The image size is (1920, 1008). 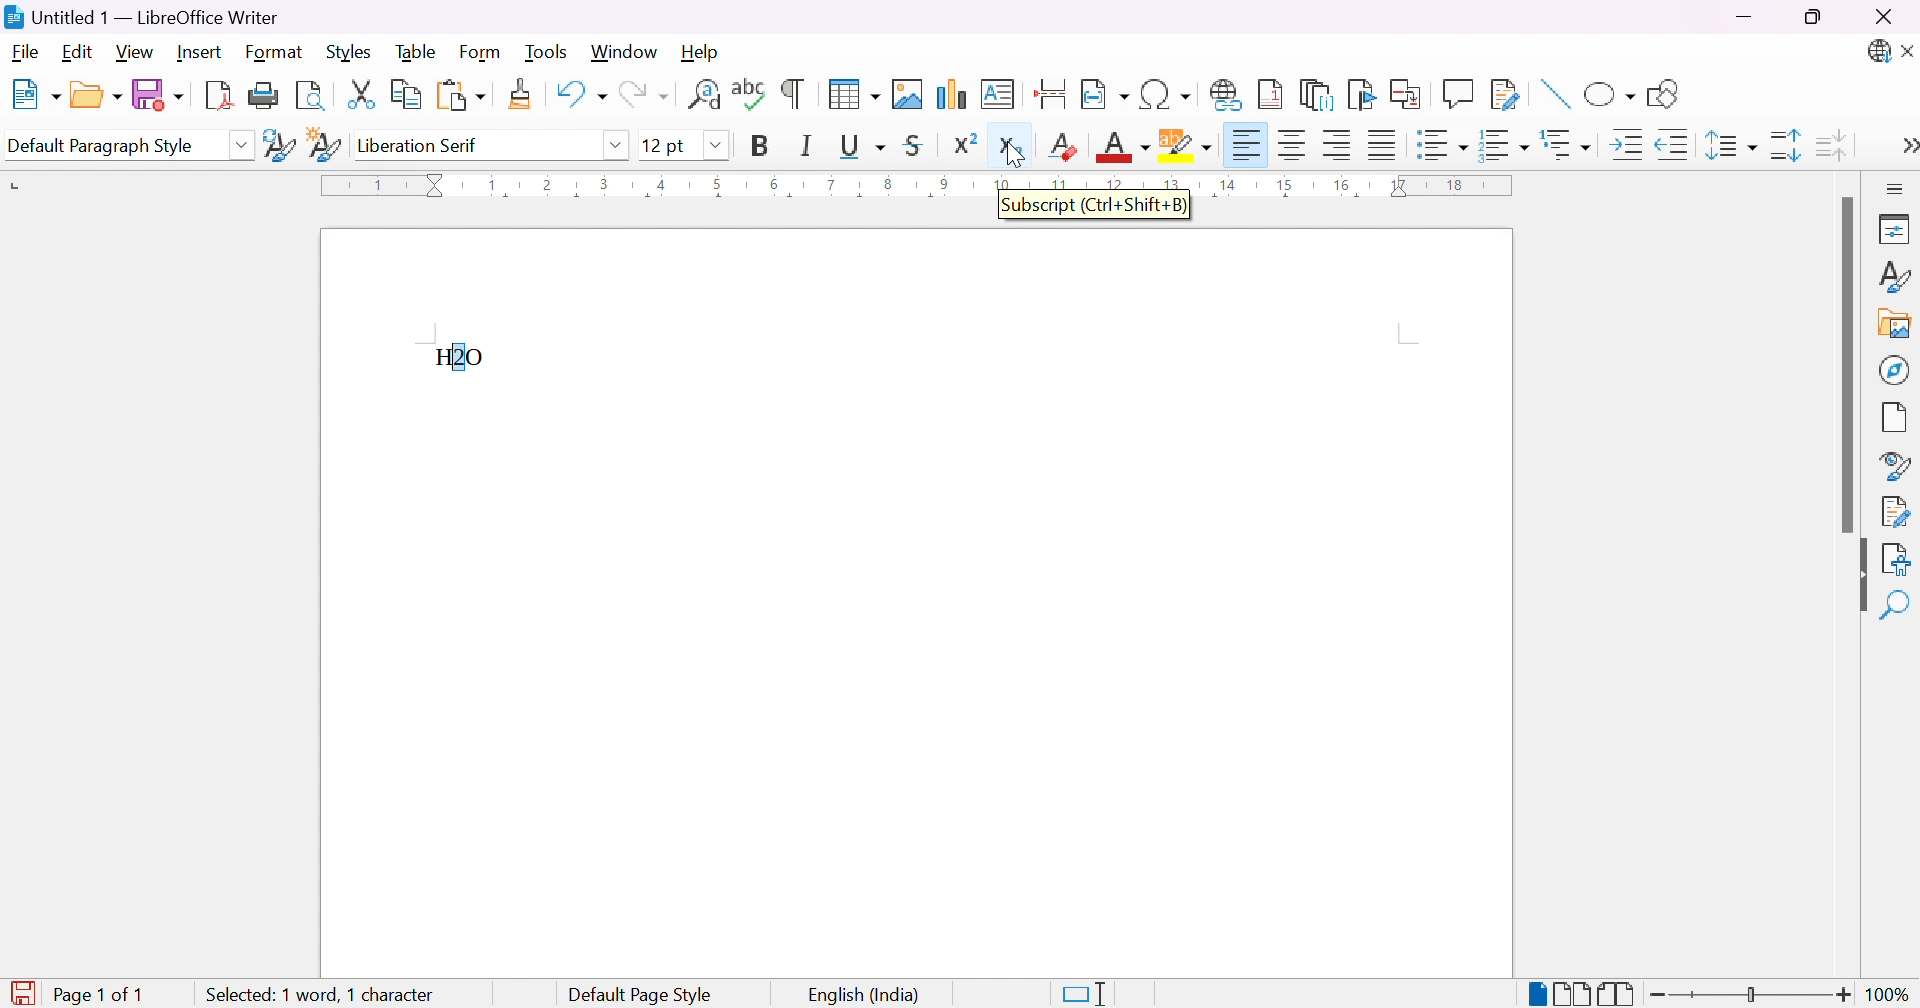 What do you see at coordinates (460, 96) in the screenshot?
I see `Paste` at bounding box center [460, 96].